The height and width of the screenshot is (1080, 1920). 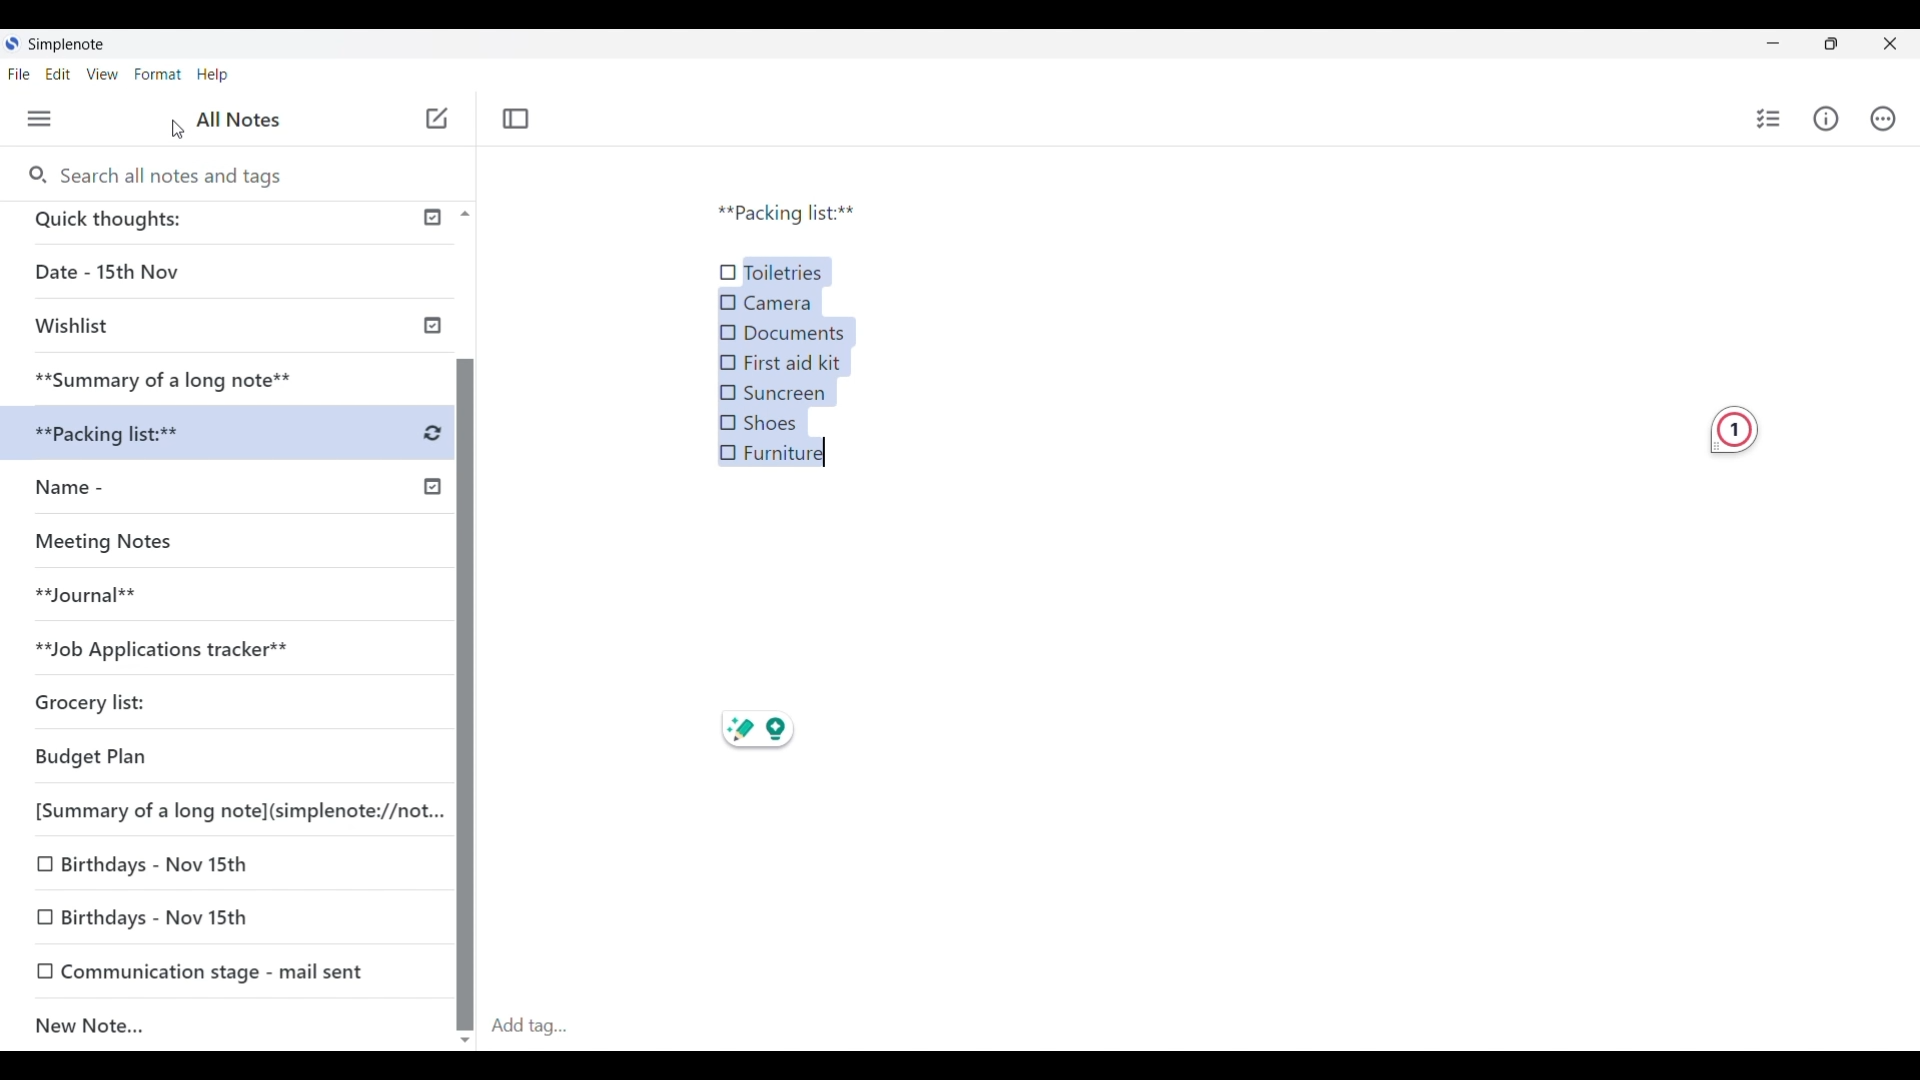 What do you see at coordinates (1832, 44) in the screenshot?
I see `Show interface in a smaller tab` at bounding box center [1832, 44].